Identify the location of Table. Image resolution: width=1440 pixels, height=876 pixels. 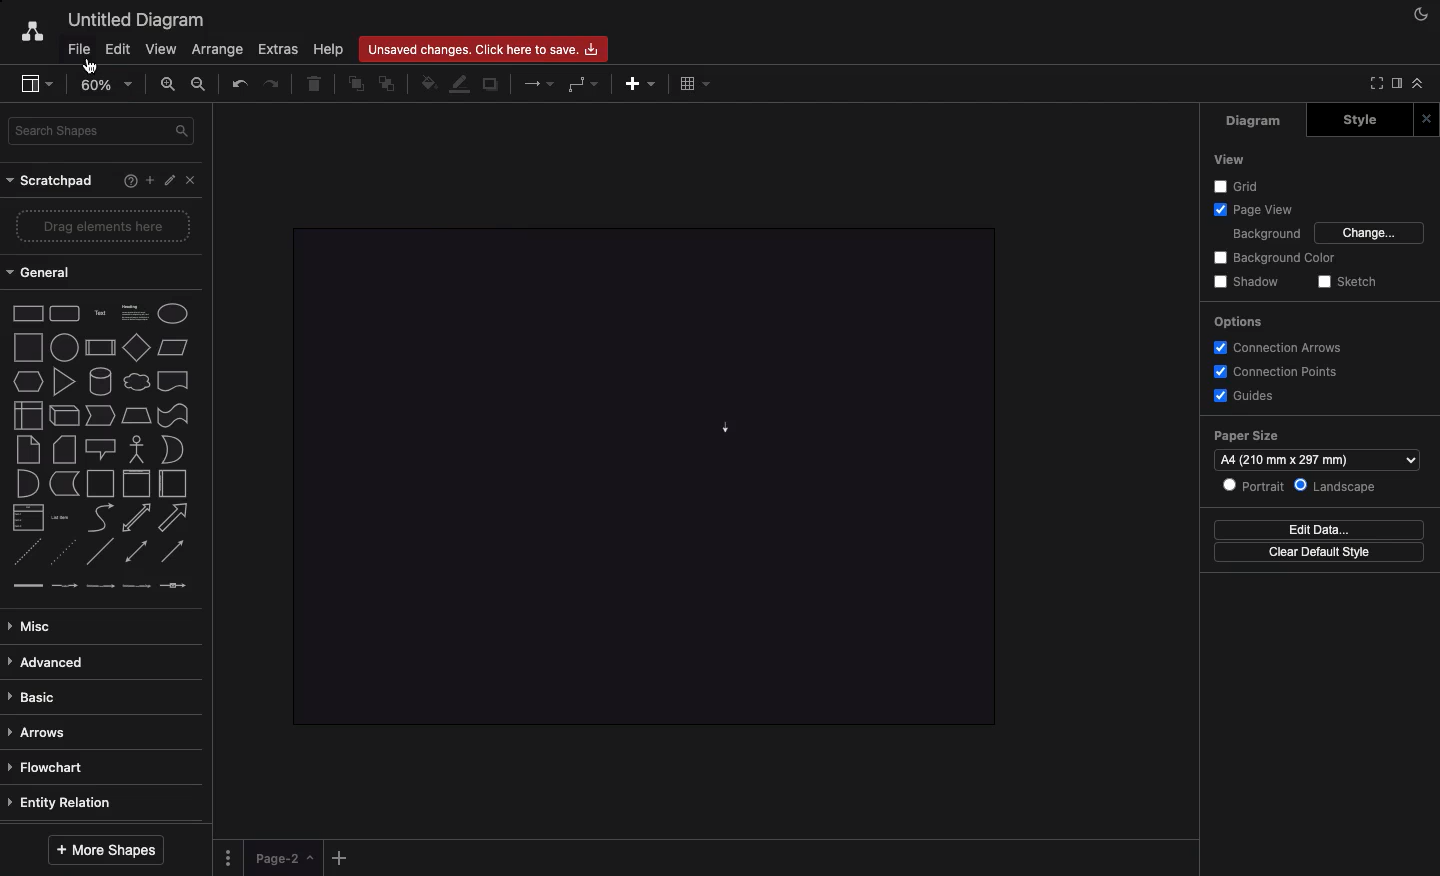
(697, 83).